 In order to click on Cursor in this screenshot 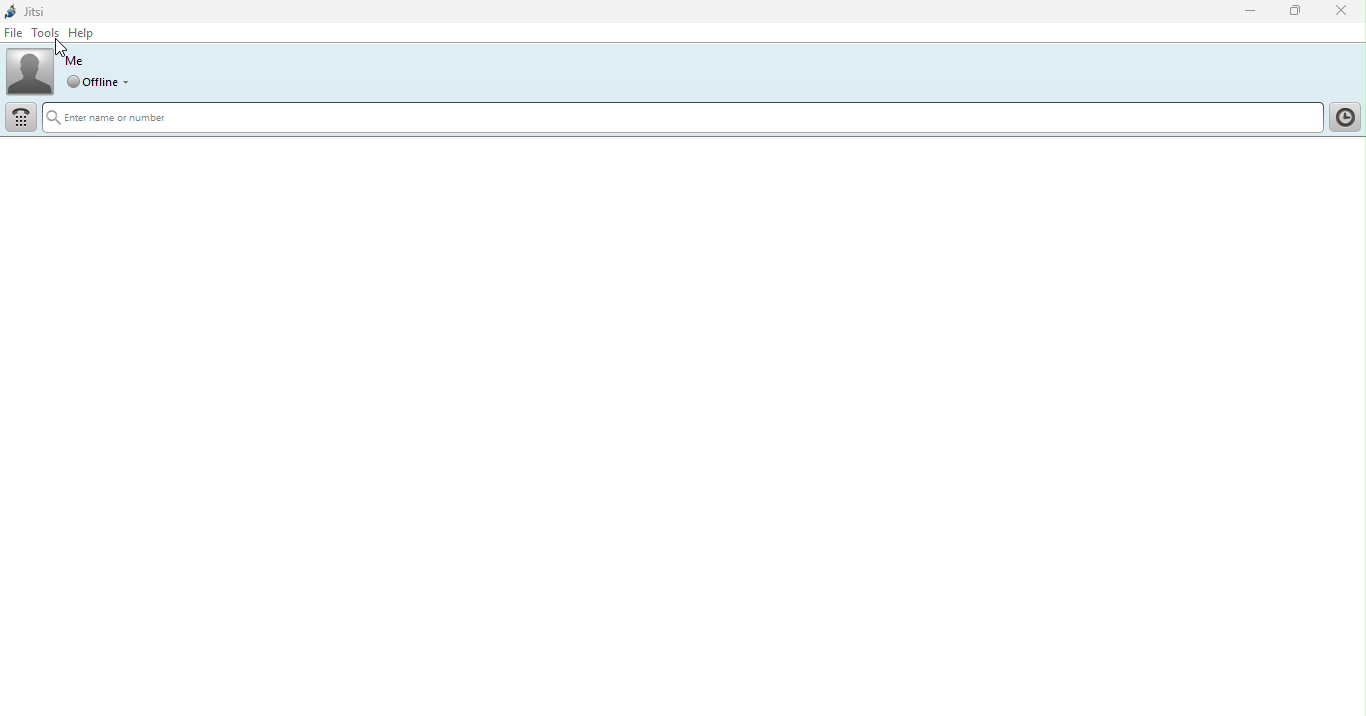, I will do `click(62, 48)`.